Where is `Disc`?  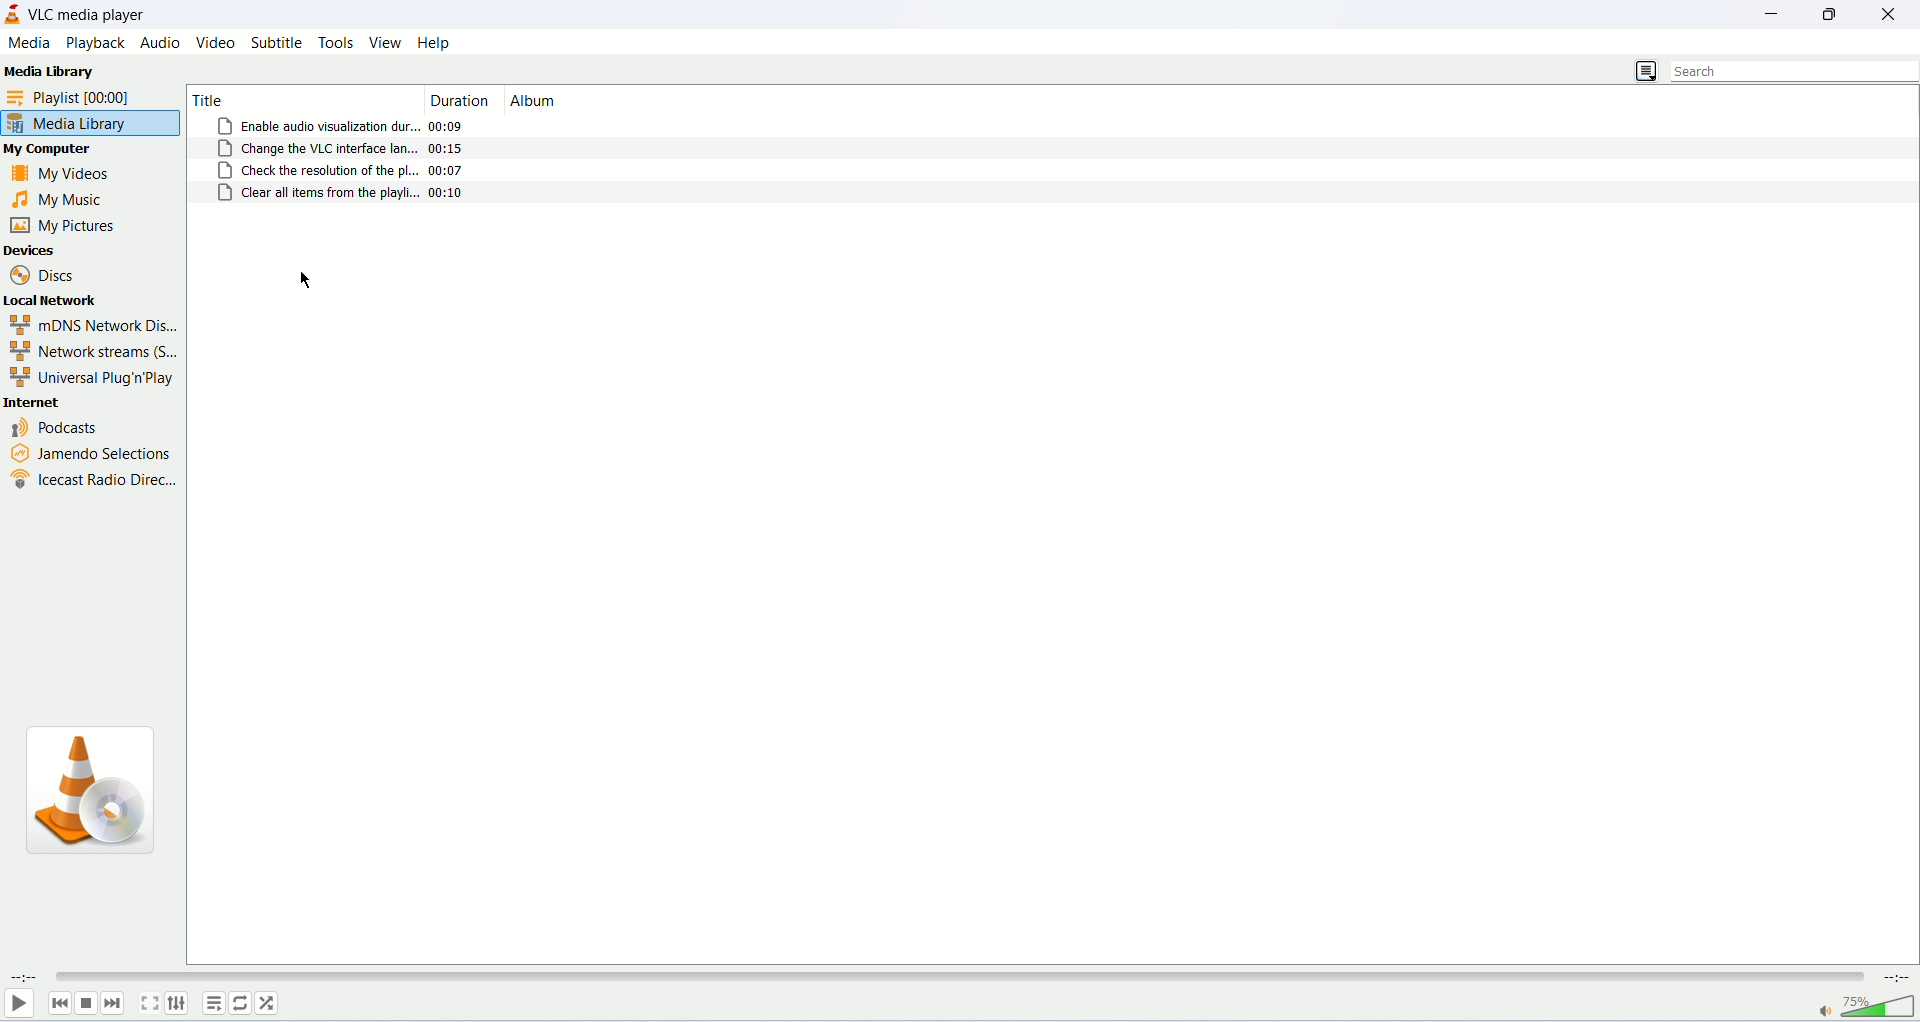
Disc is located at coordinates (44, 273).